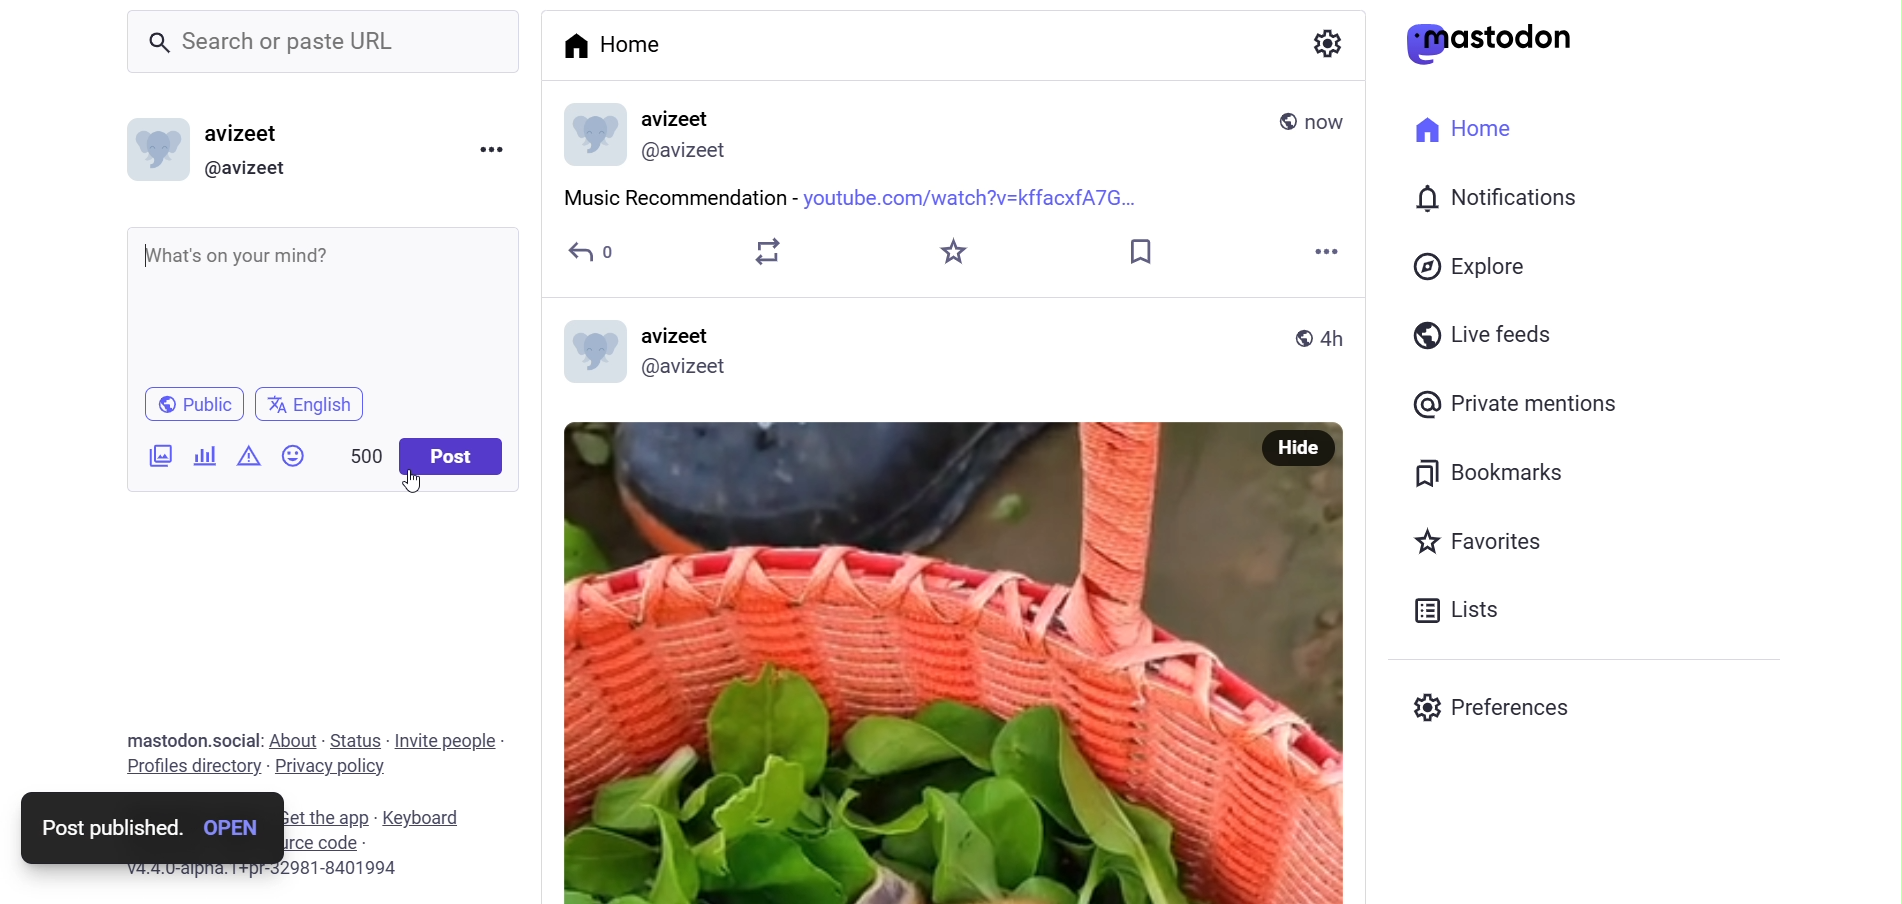 Image resolution: width=1902 pixels, height=904 pixels. What do you see at coordinates (1335, 338) in the screenshot?
I see `4h` at bounding box center [1335, 338].